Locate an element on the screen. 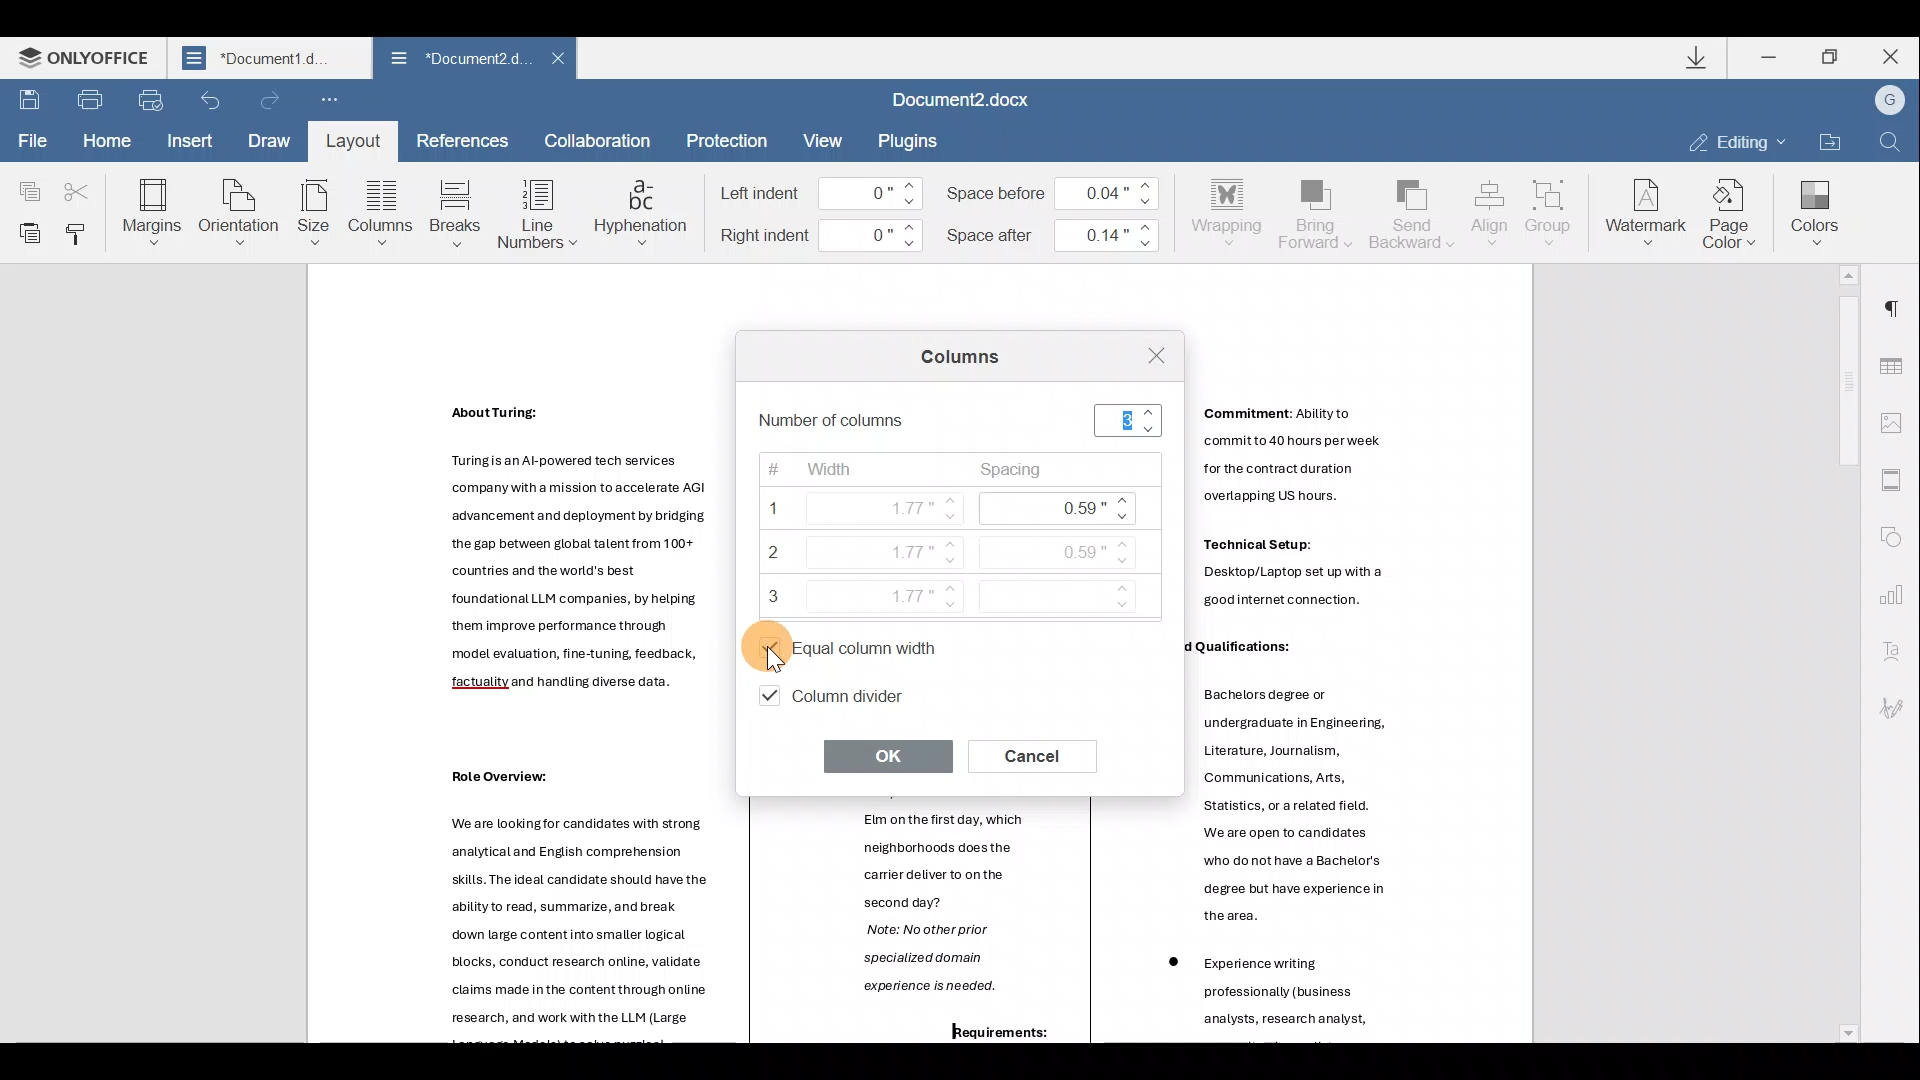 The height and width of the screenshot is (1080, 1920). Image settings is located at coordinates (1897, 421).